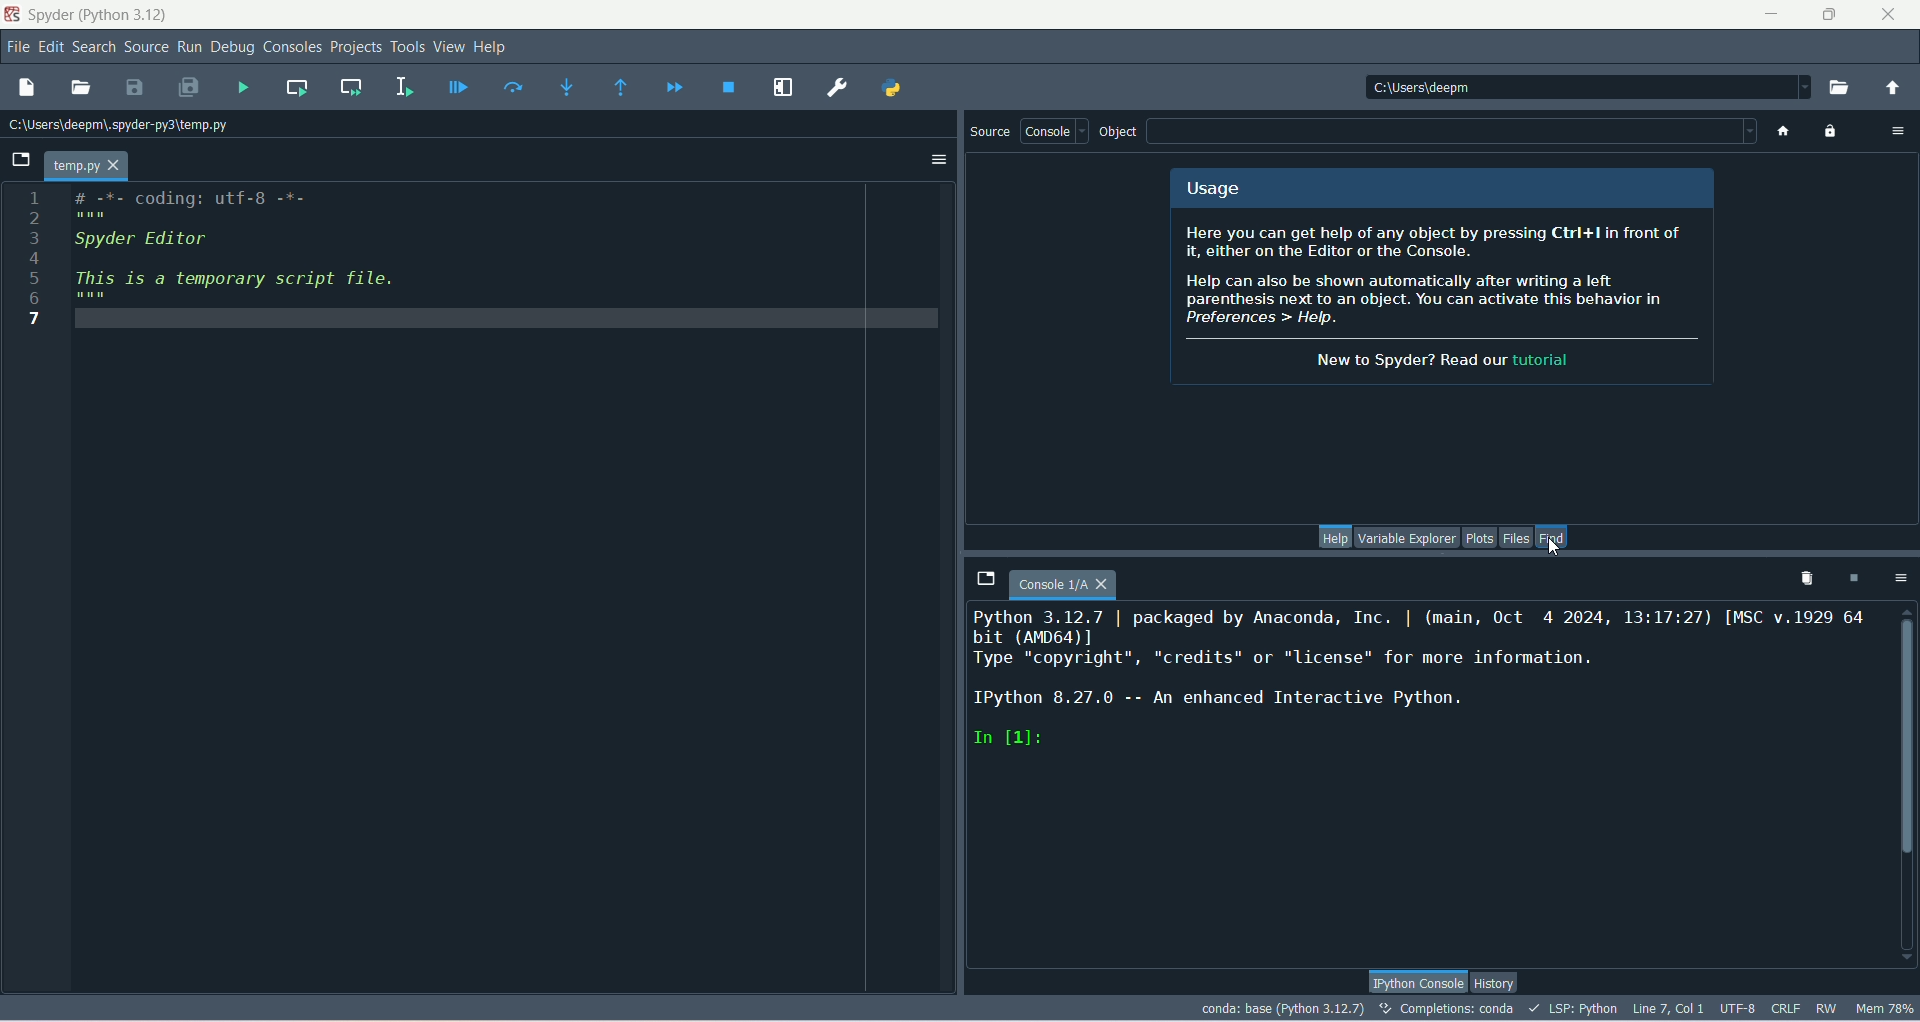 The width and height of the screenshot is (1920, 1022). What do you see at coordinates (1452, 132) in the screenshot?
I see `blank space` at bounding box center [1452, 132].